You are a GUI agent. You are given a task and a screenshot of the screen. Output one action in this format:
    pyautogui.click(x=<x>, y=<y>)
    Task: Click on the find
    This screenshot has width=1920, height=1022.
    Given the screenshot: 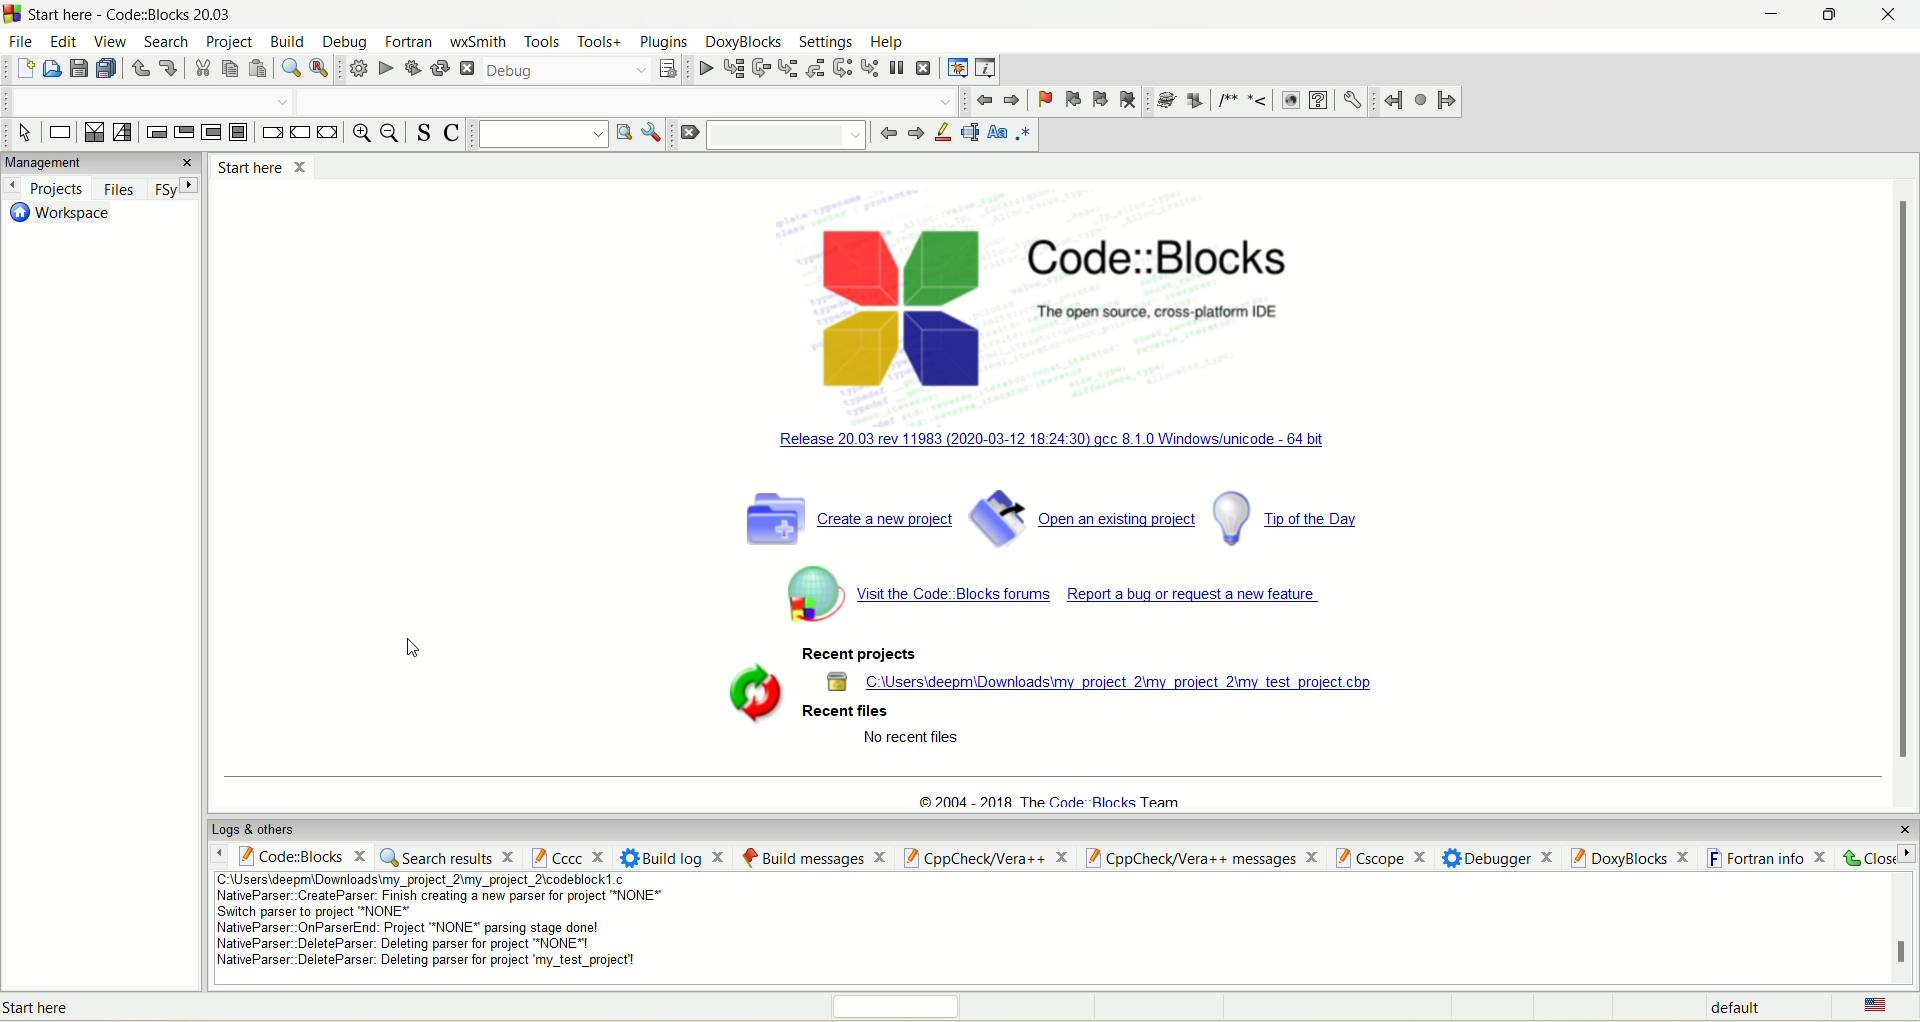 What is the action you would take?
    pyautogui.click(x=291, y=68)
    